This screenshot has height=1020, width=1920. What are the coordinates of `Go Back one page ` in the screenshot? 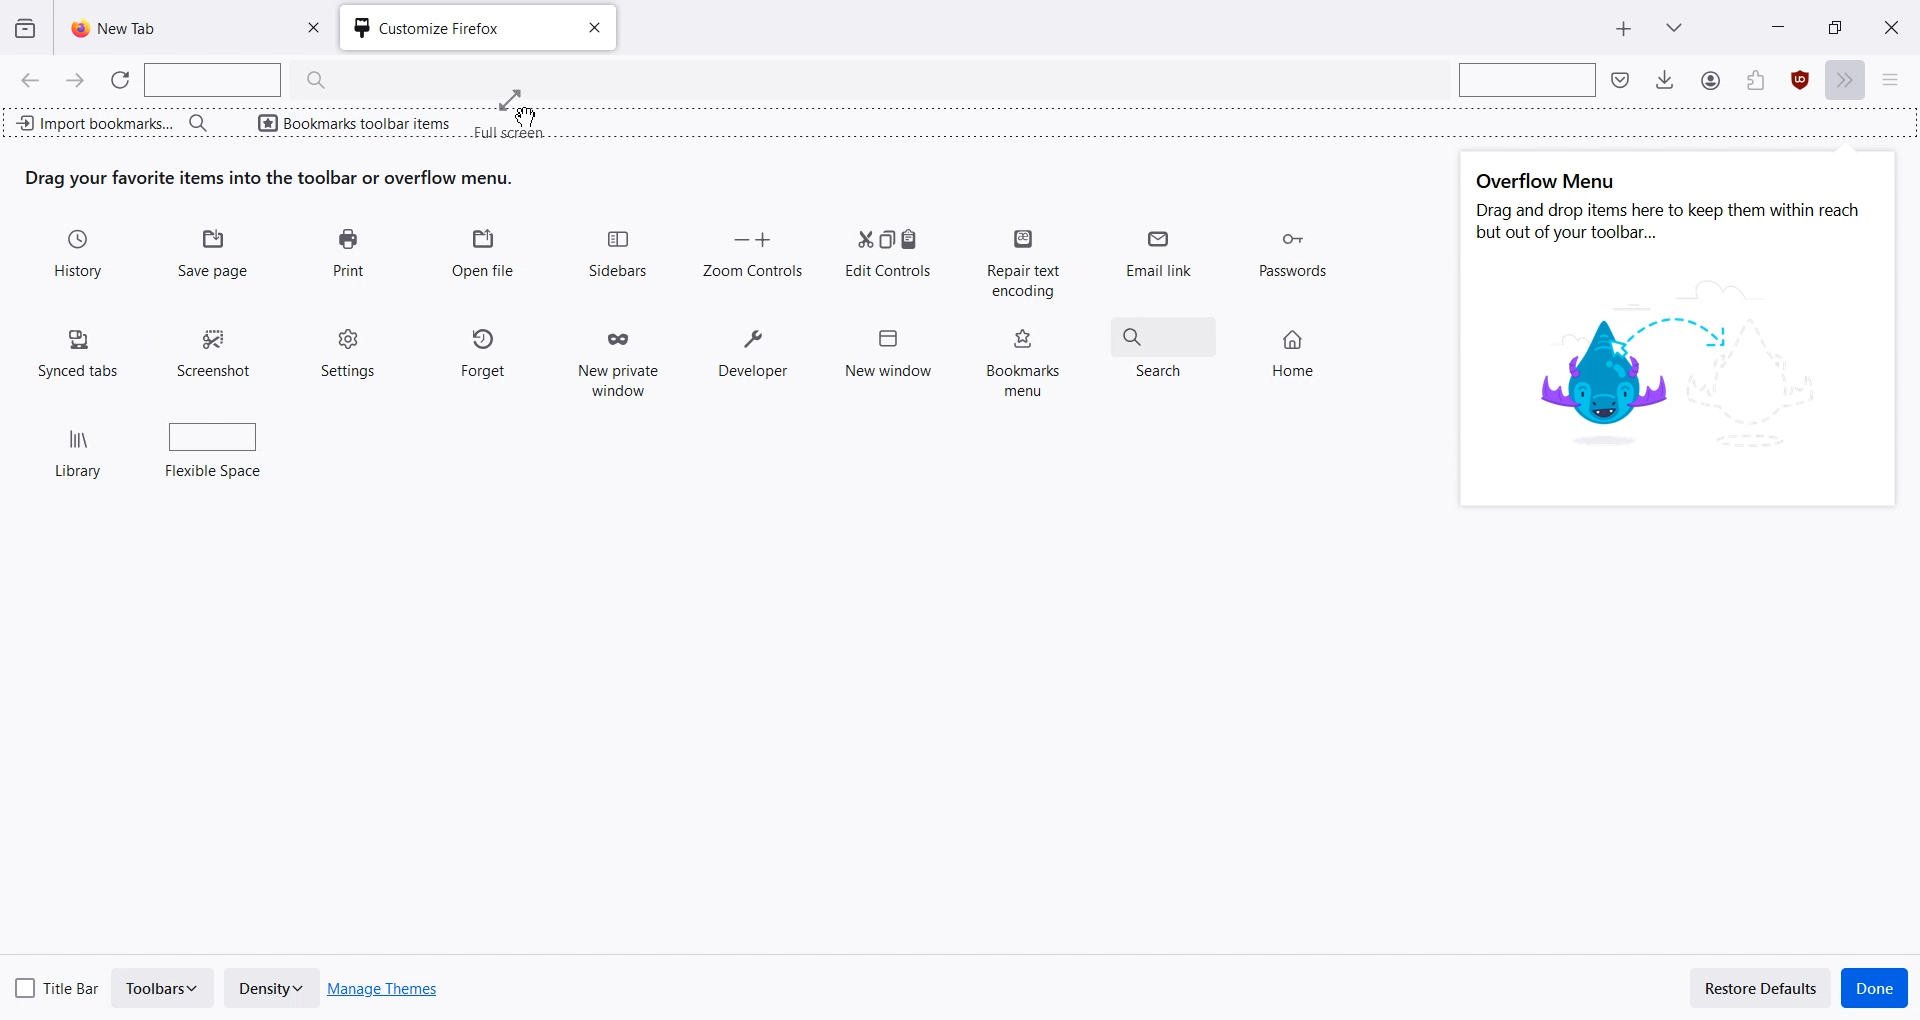 It's located at (28, 79).